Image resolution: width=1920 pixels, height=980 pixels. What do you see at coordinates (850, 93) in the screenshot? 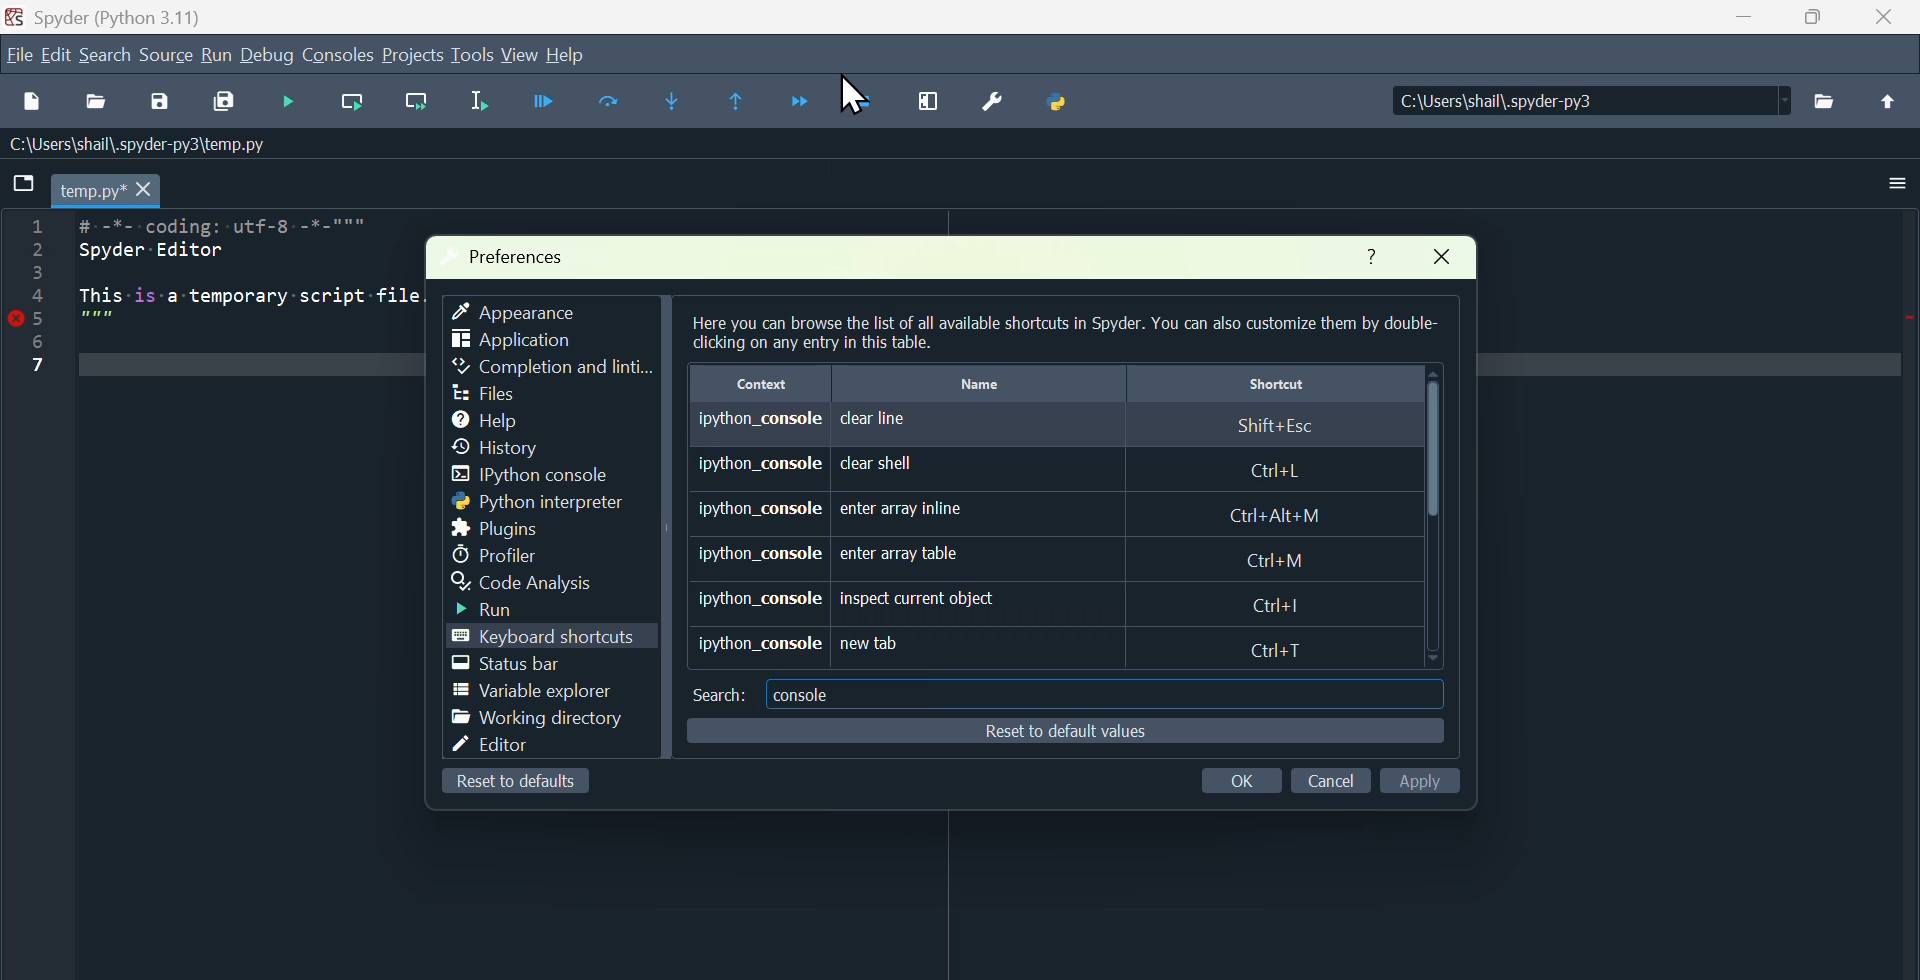
I see `Cursor` at bounding box center [850, 93].